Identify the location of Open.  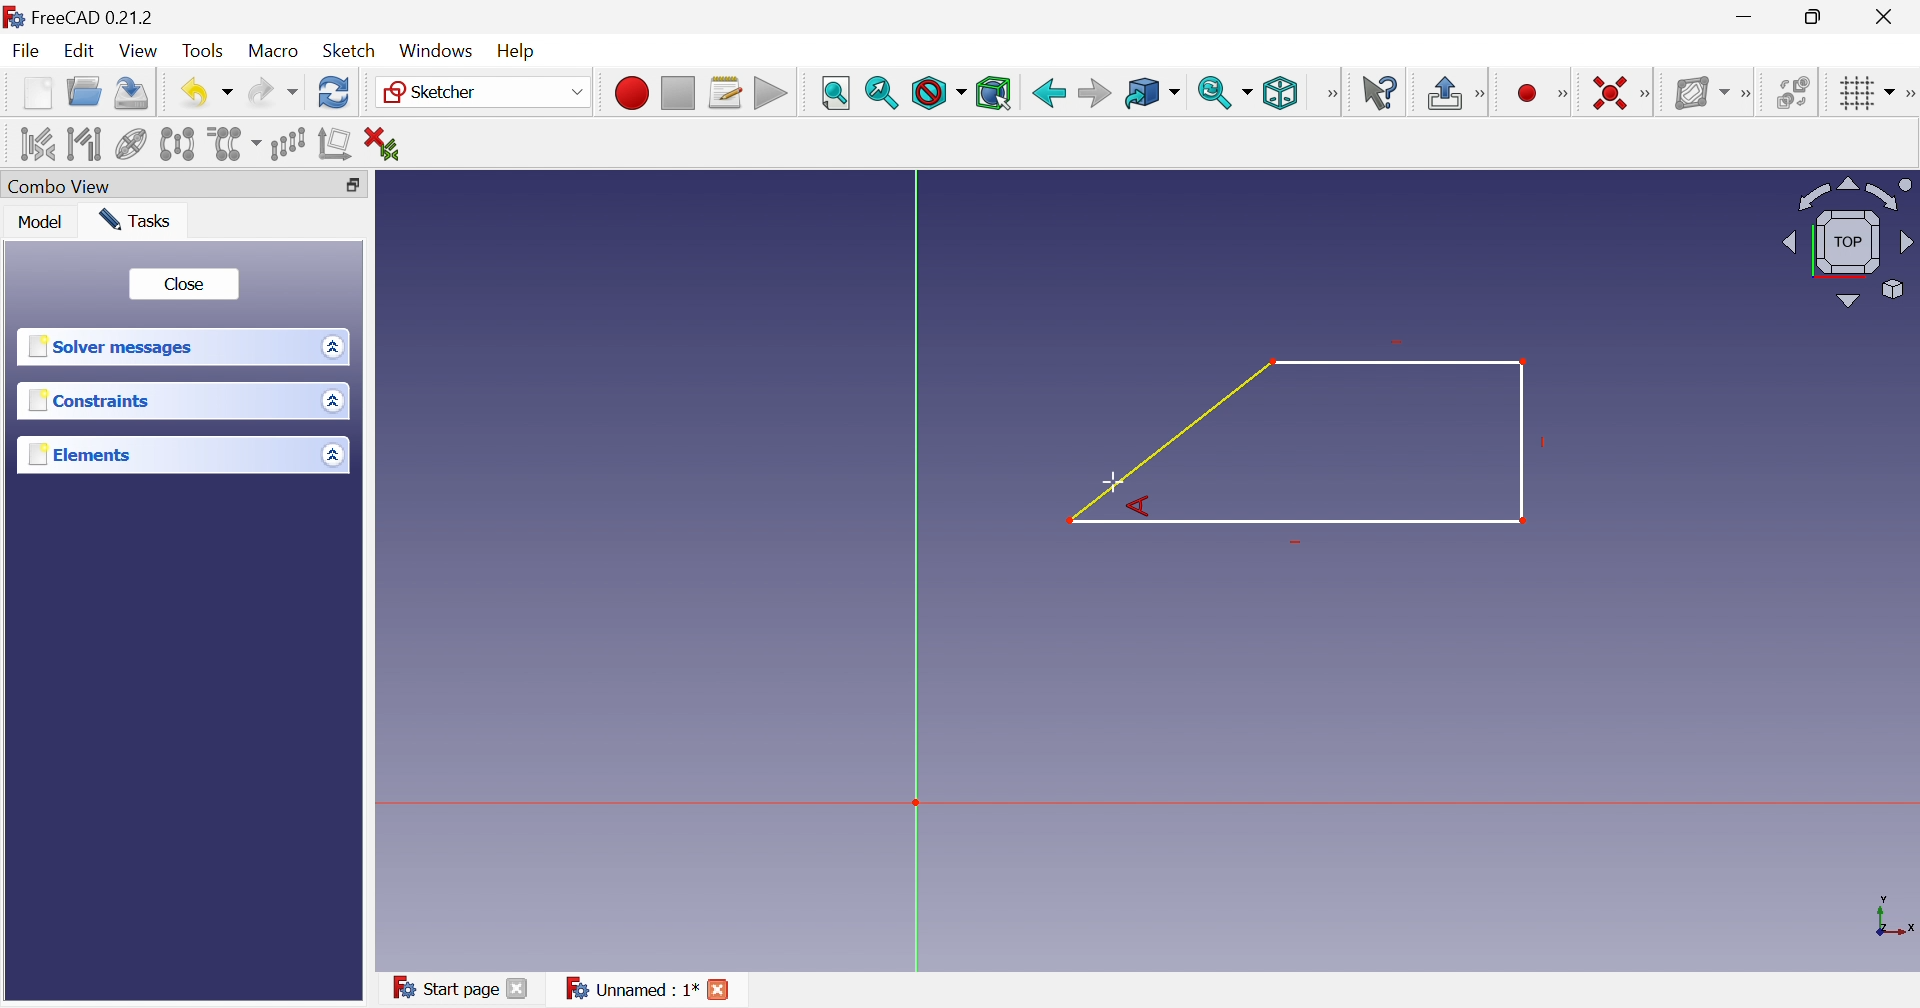
(87, 95).